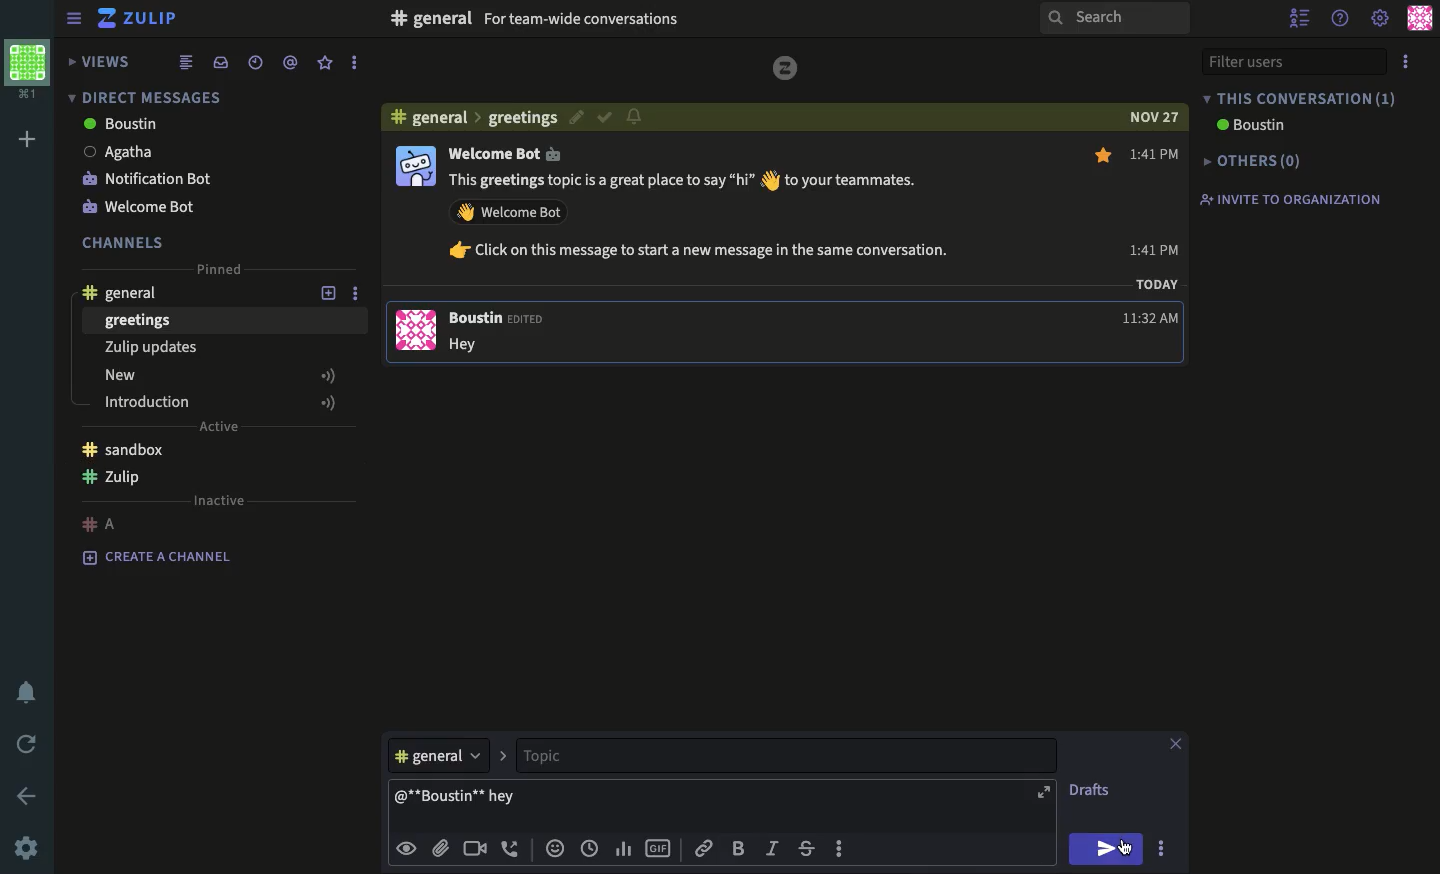 Image resolution: width=1440 pixels, height=874 pixels. I want to click on new, so click(219, 375).